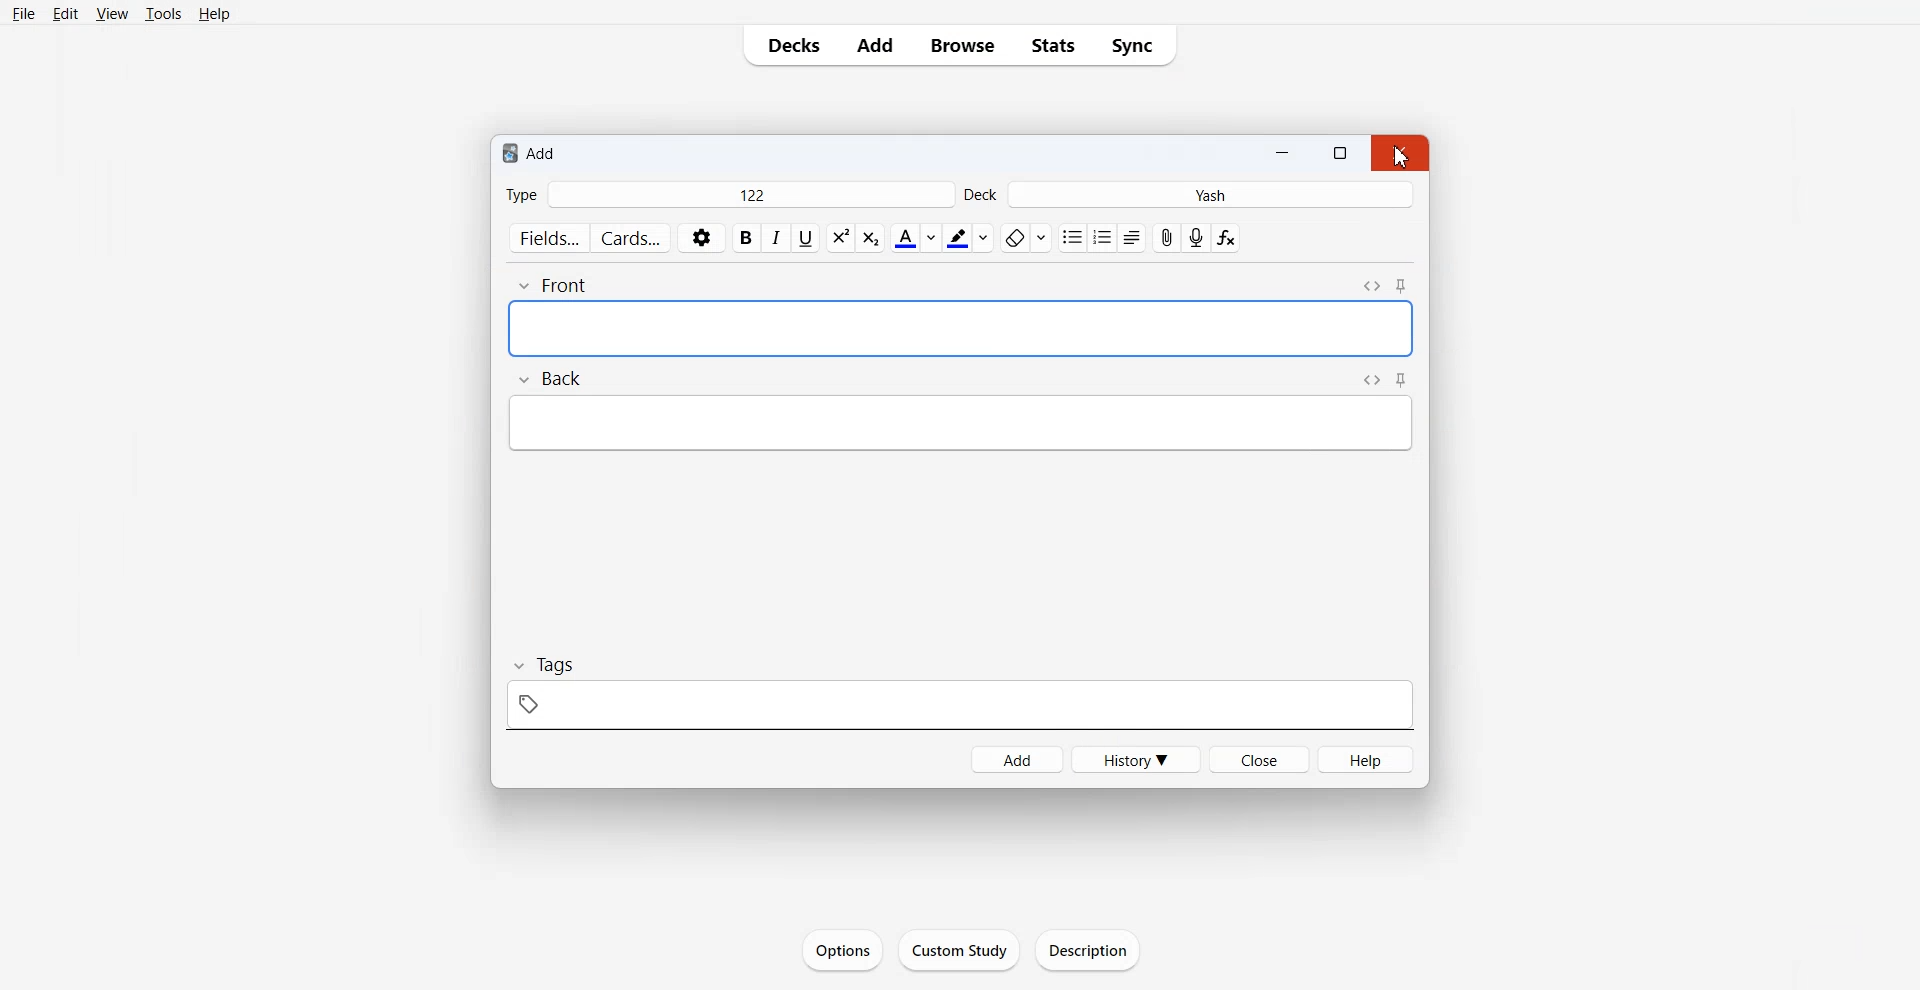 Image resolution: width=1920 pixels, height=990 pixels. I want to click on Toggle HTML, so click(1371, 380).